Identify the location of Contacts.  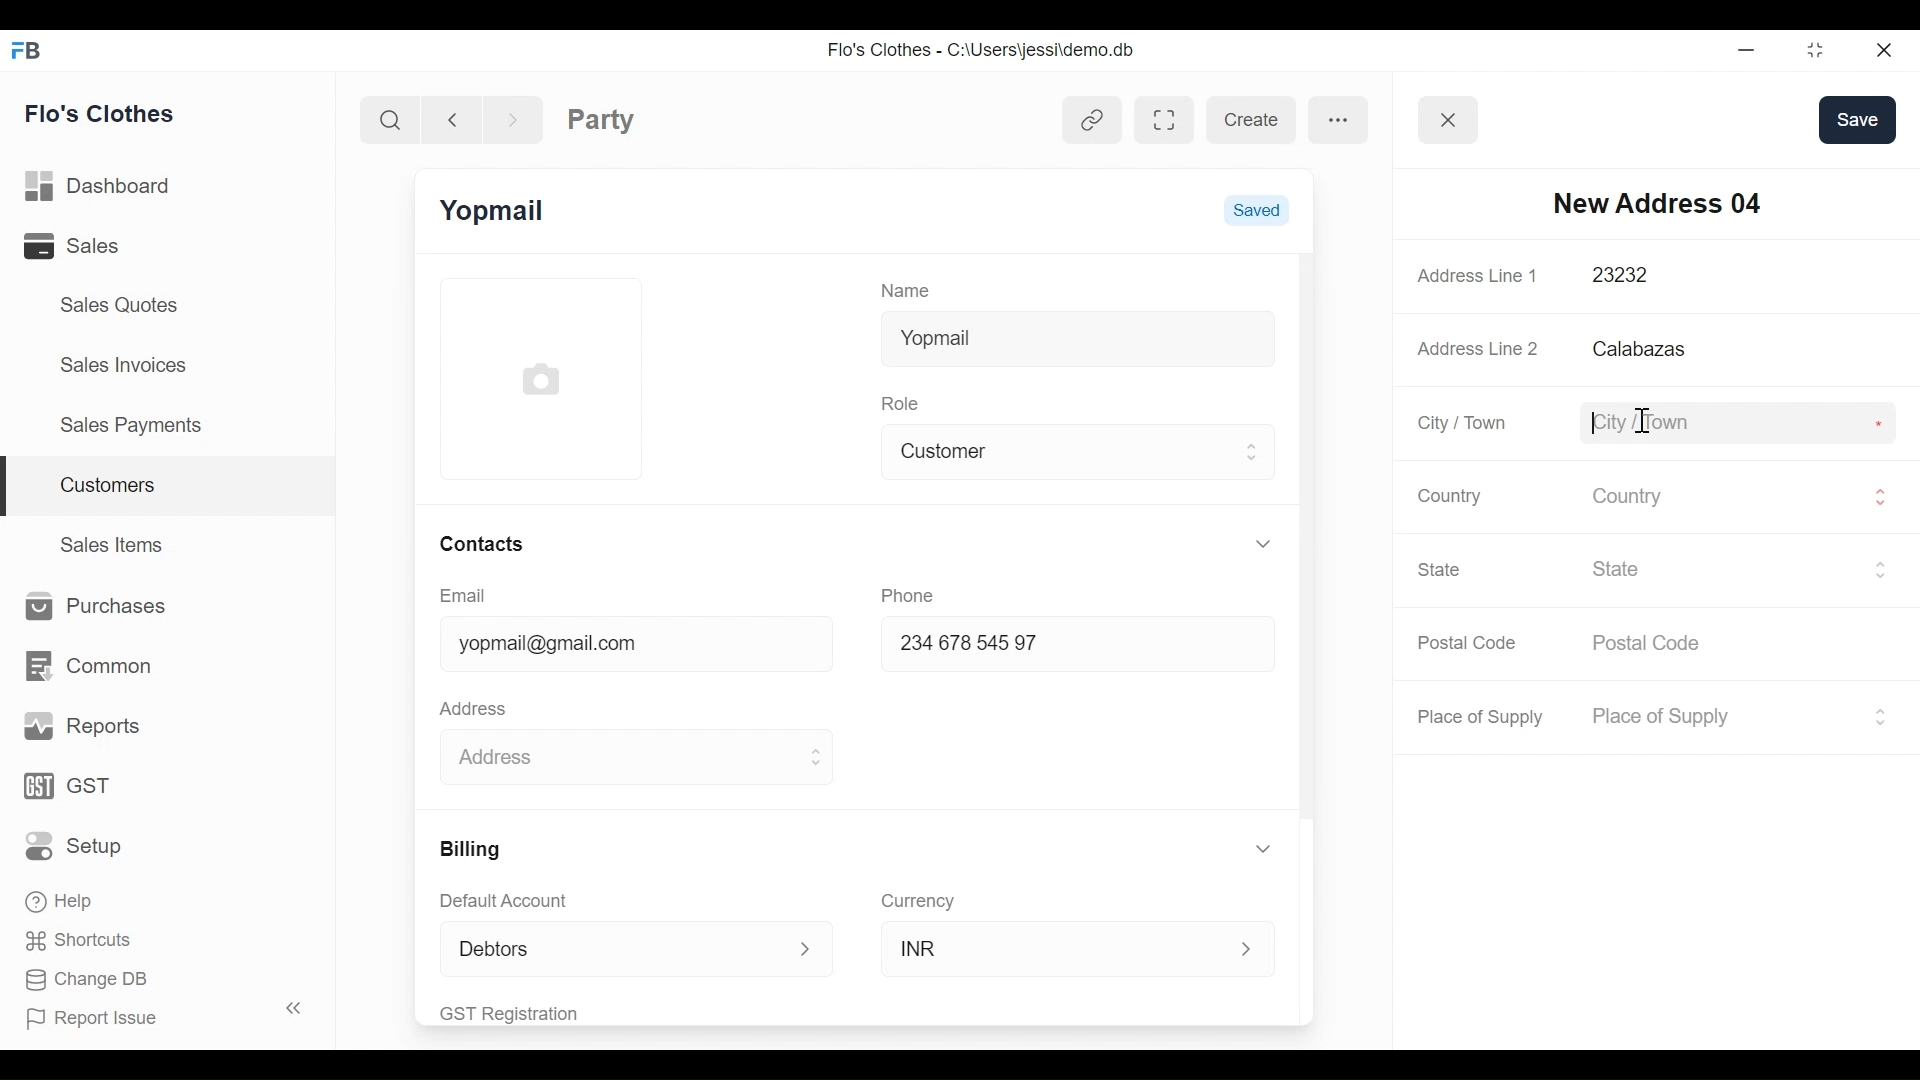
(480, 543).